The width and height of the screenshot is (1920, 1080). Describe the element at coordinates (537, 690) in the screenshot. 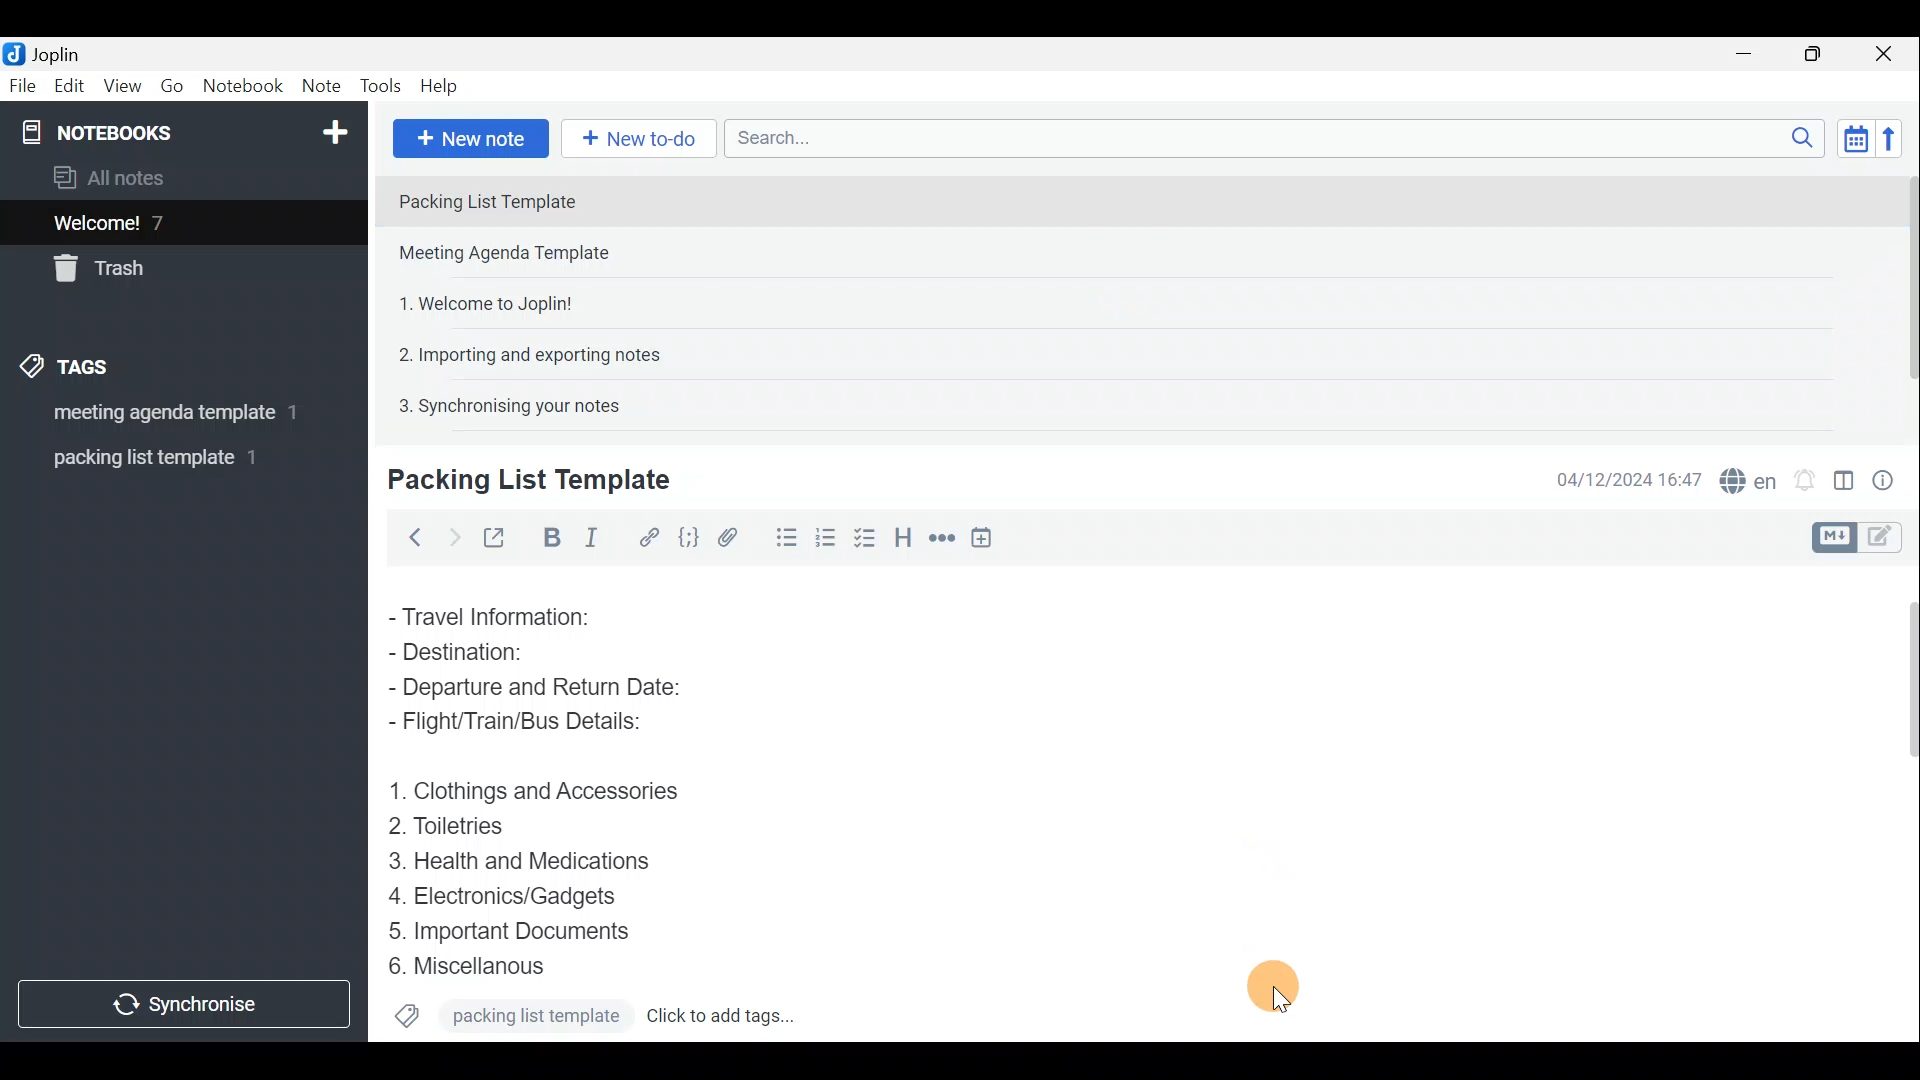

I see `Departure and Return Date:` at that location.